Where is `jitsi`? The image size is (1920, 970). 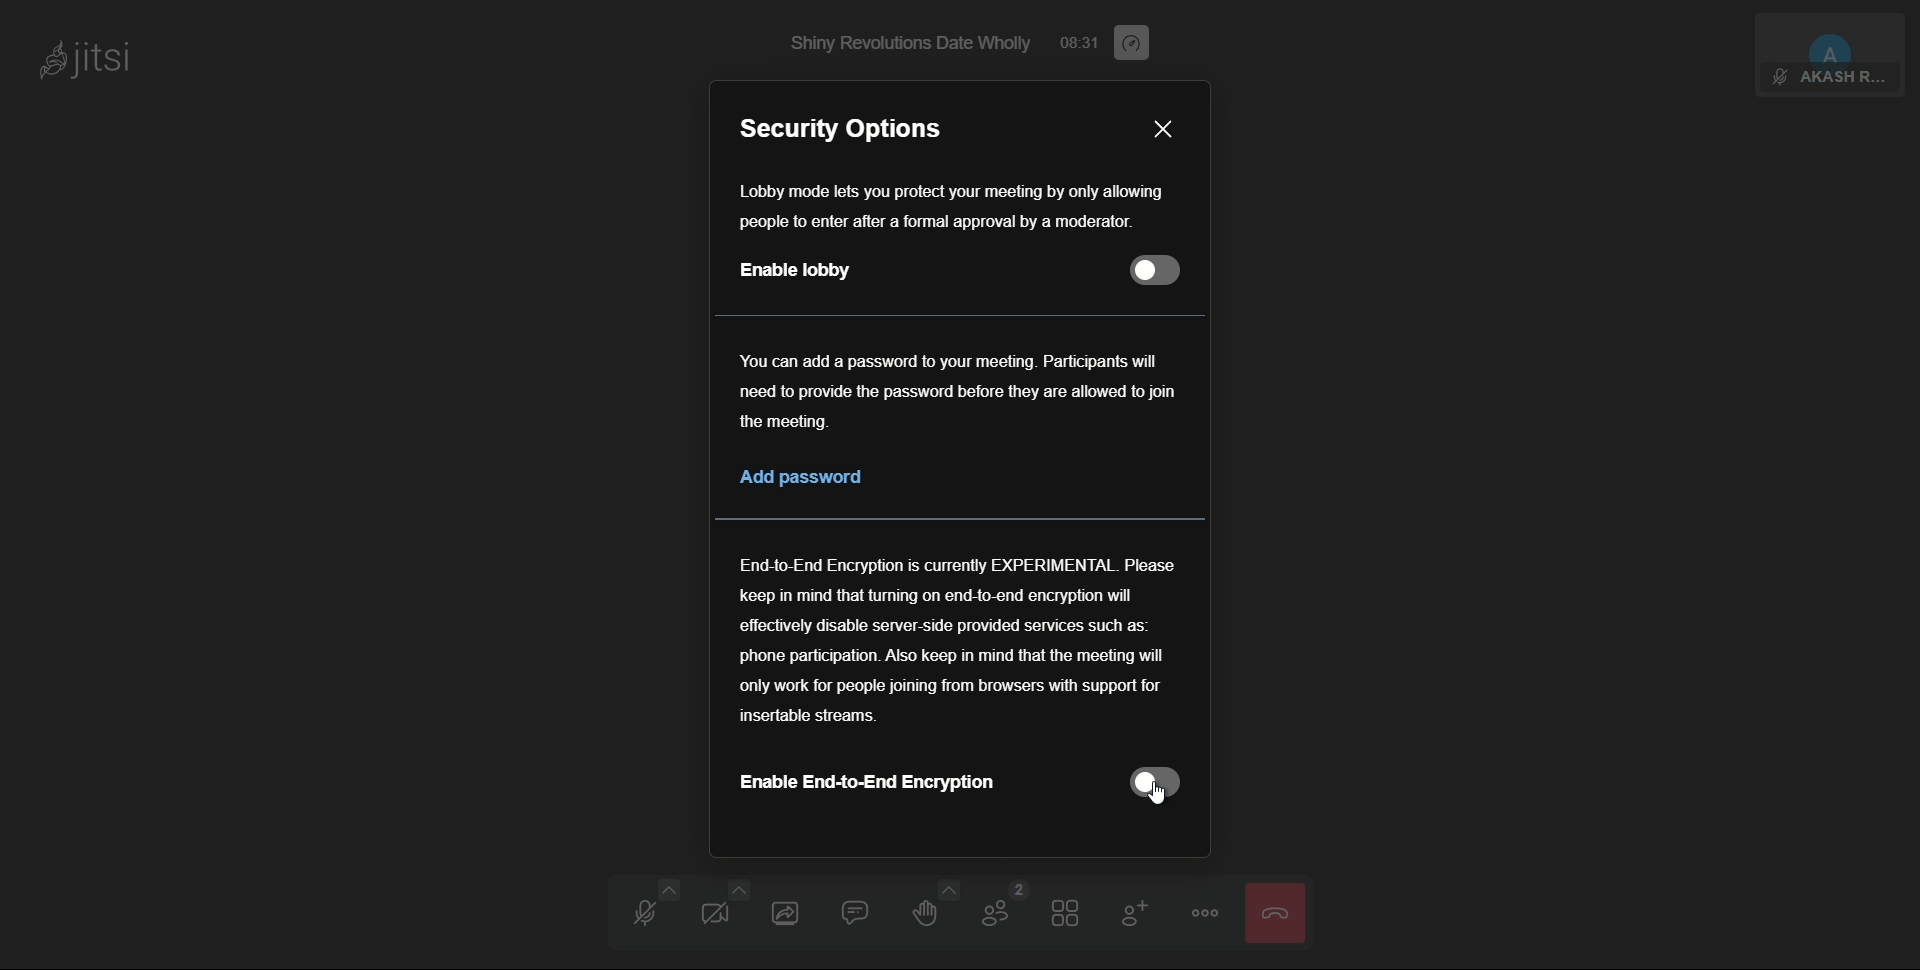
jitsi is located at coordinates (85, 63).